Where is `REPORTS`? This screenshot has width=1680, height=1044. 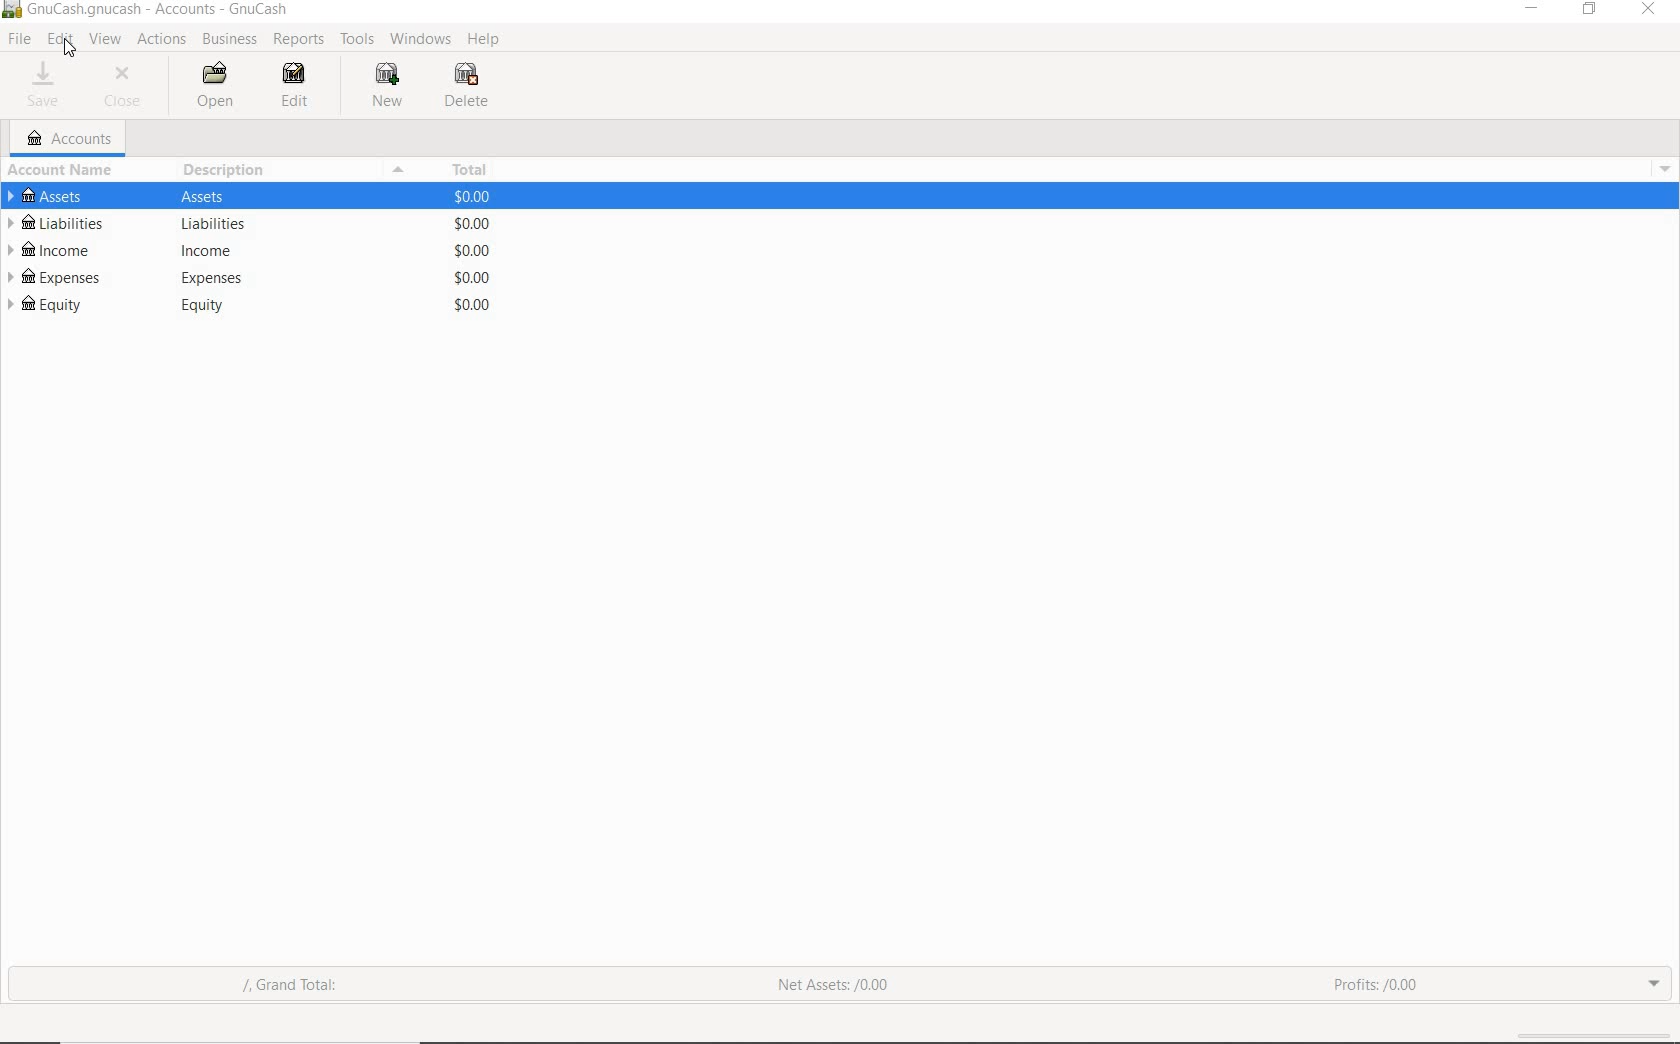
REPORTS is located at coordinates (299, 40).